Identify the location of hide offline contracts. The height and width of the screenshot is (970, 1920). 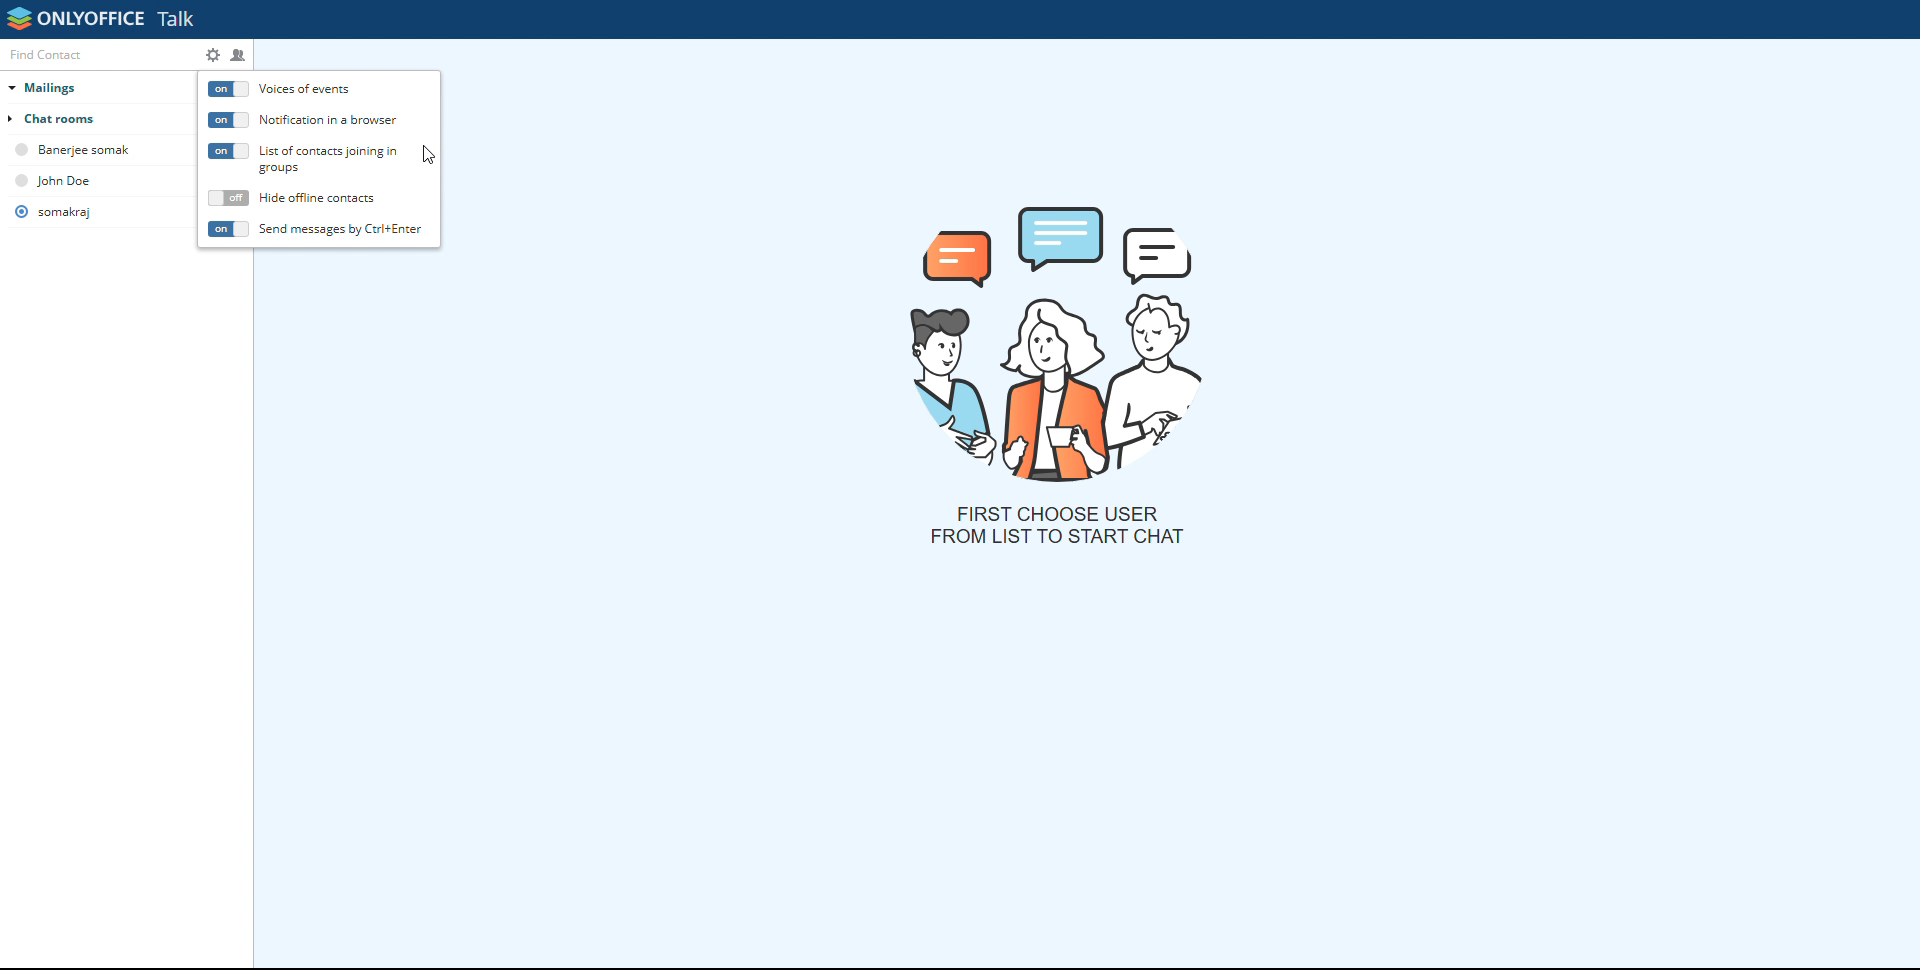
(228, 199).